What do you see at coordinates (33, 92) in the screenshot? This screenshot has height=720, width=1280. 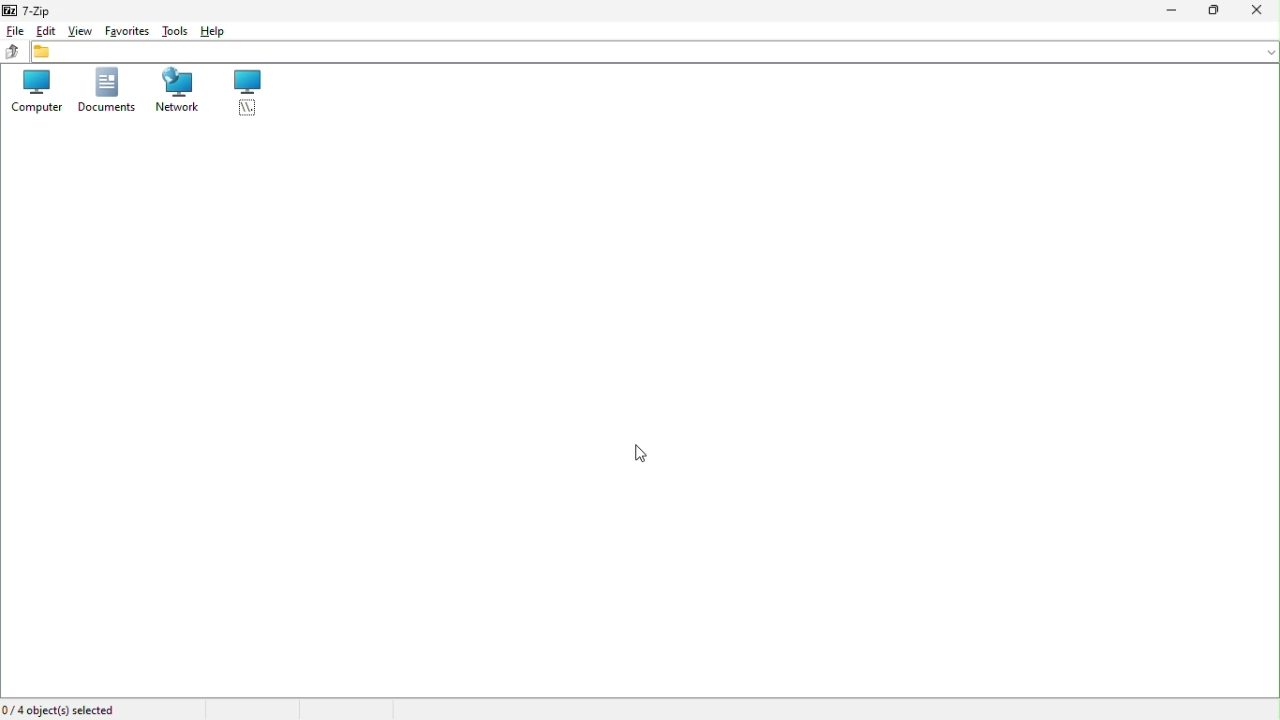 I see `Computer` at bounding box center [33, 92].